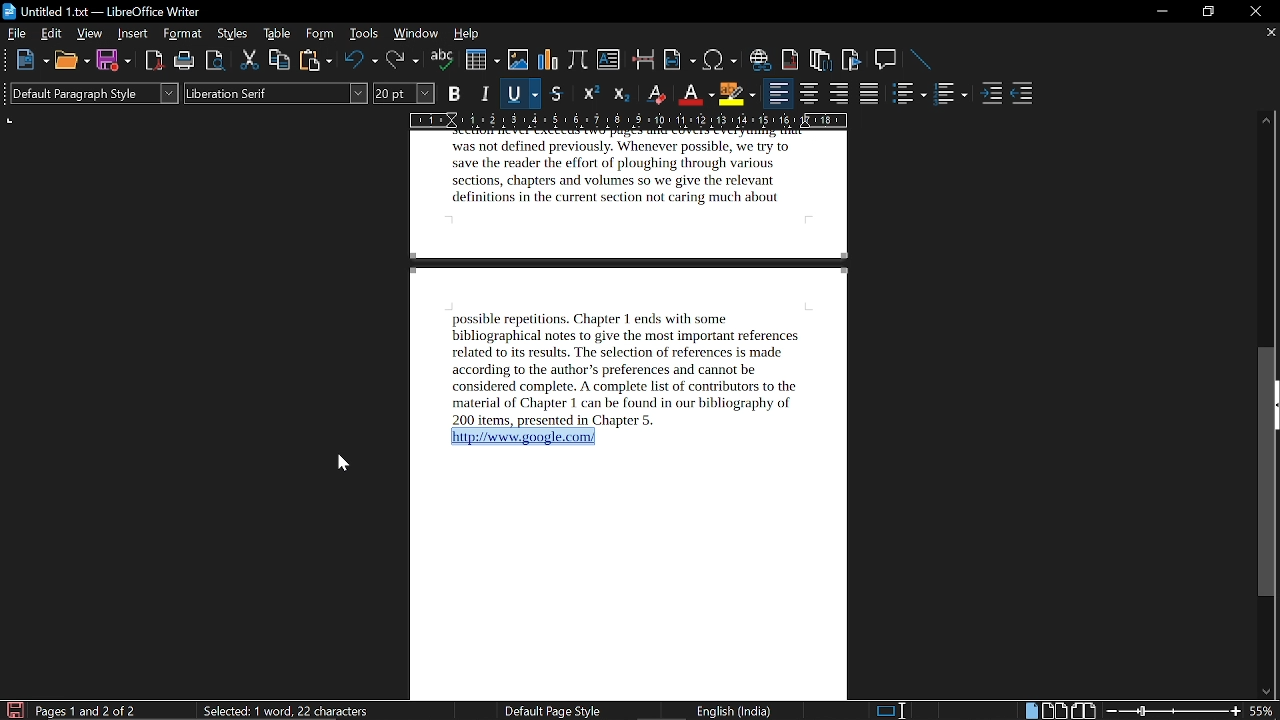  I want to click on toggle unordered list, so click(952, 95).